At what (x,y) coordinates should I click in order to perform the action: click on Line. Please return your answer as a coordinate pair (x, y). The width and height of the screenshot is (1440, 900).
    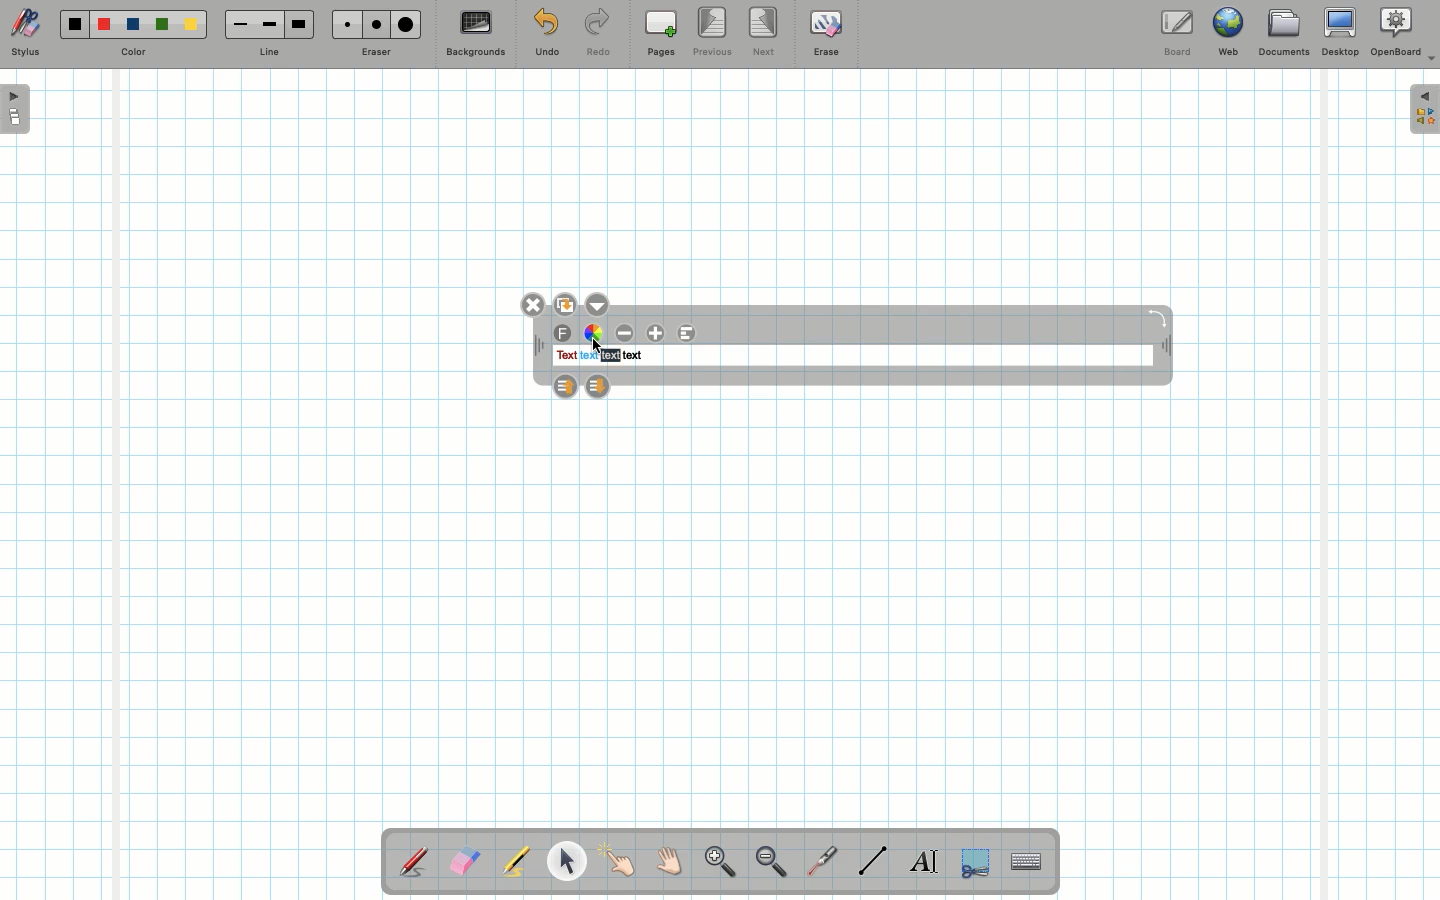
    Looking at the image, I should click on (873, 860).